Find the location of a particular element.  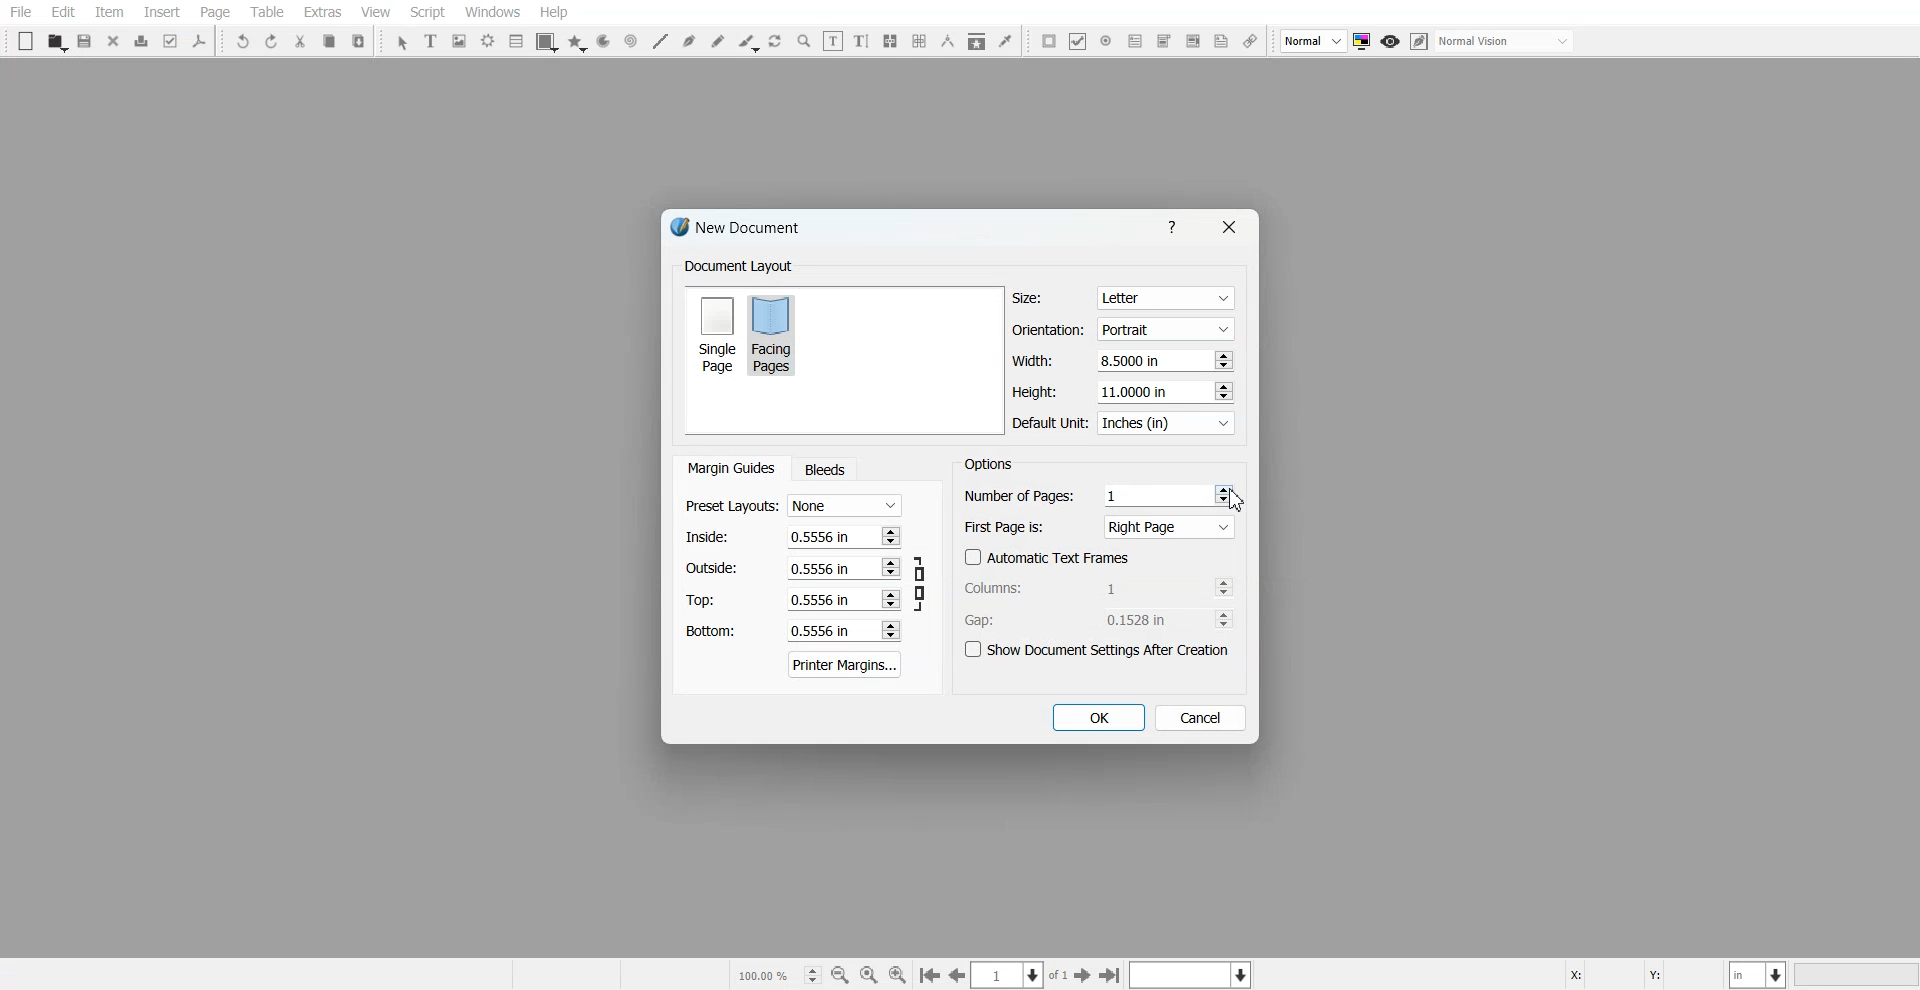

Rotate Item is located at coordinates (777, 42).